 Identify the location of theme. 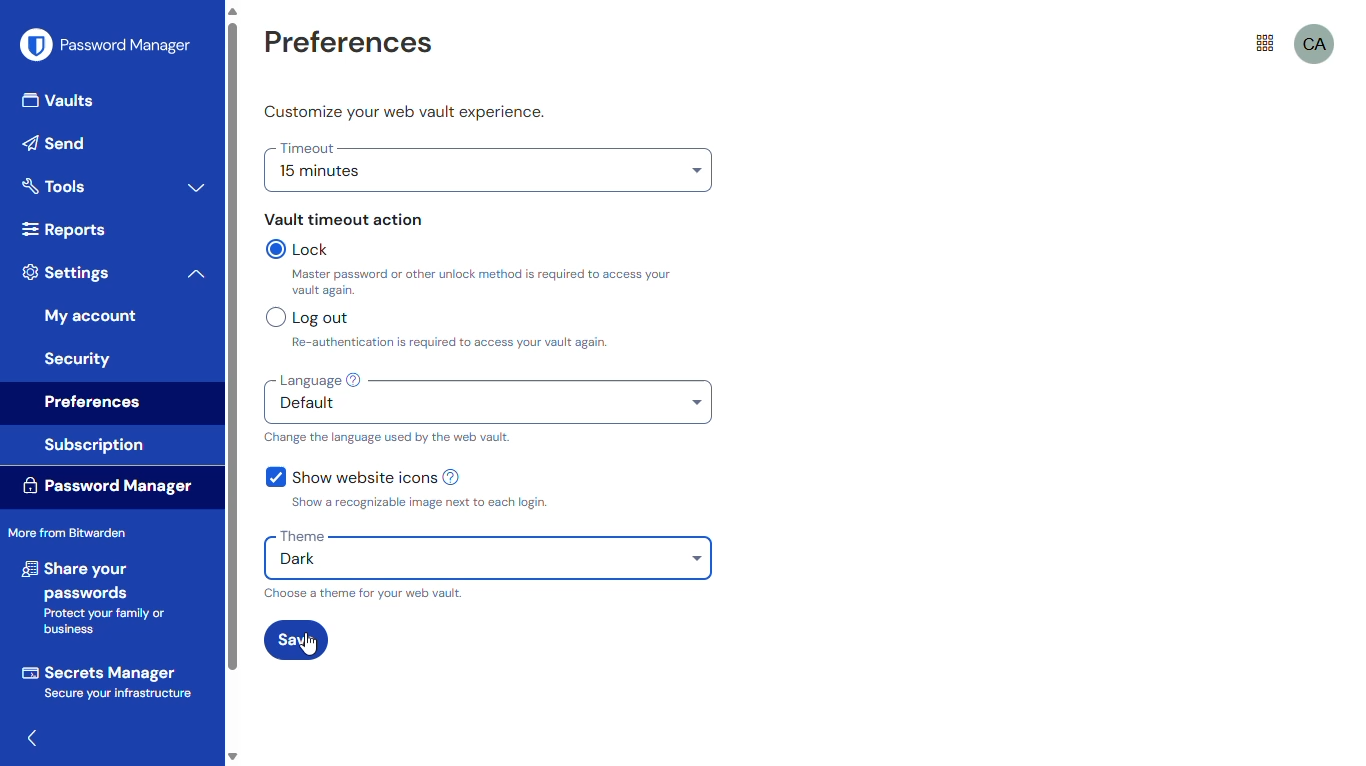
(302, 536).